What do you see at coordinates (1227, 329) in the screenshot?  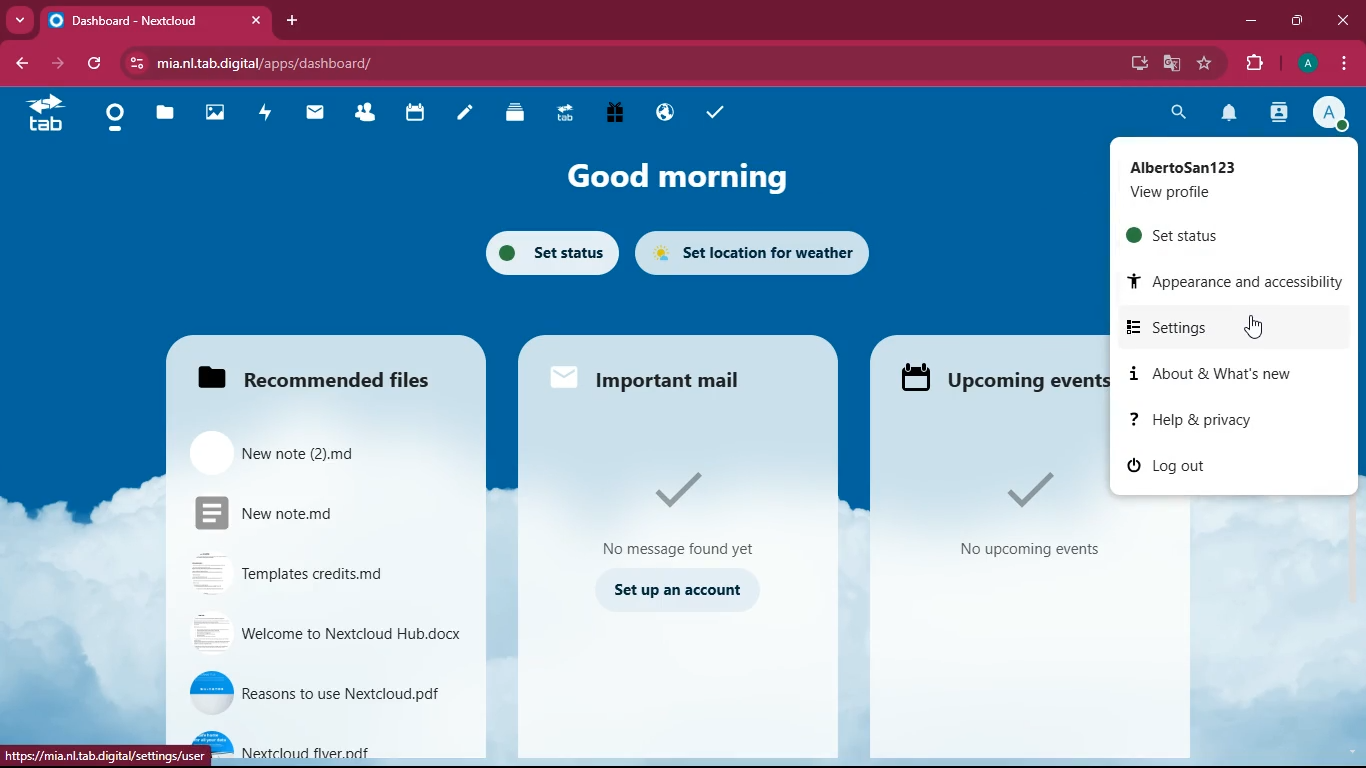 I see `settings` at bounding box center [1227, 329].